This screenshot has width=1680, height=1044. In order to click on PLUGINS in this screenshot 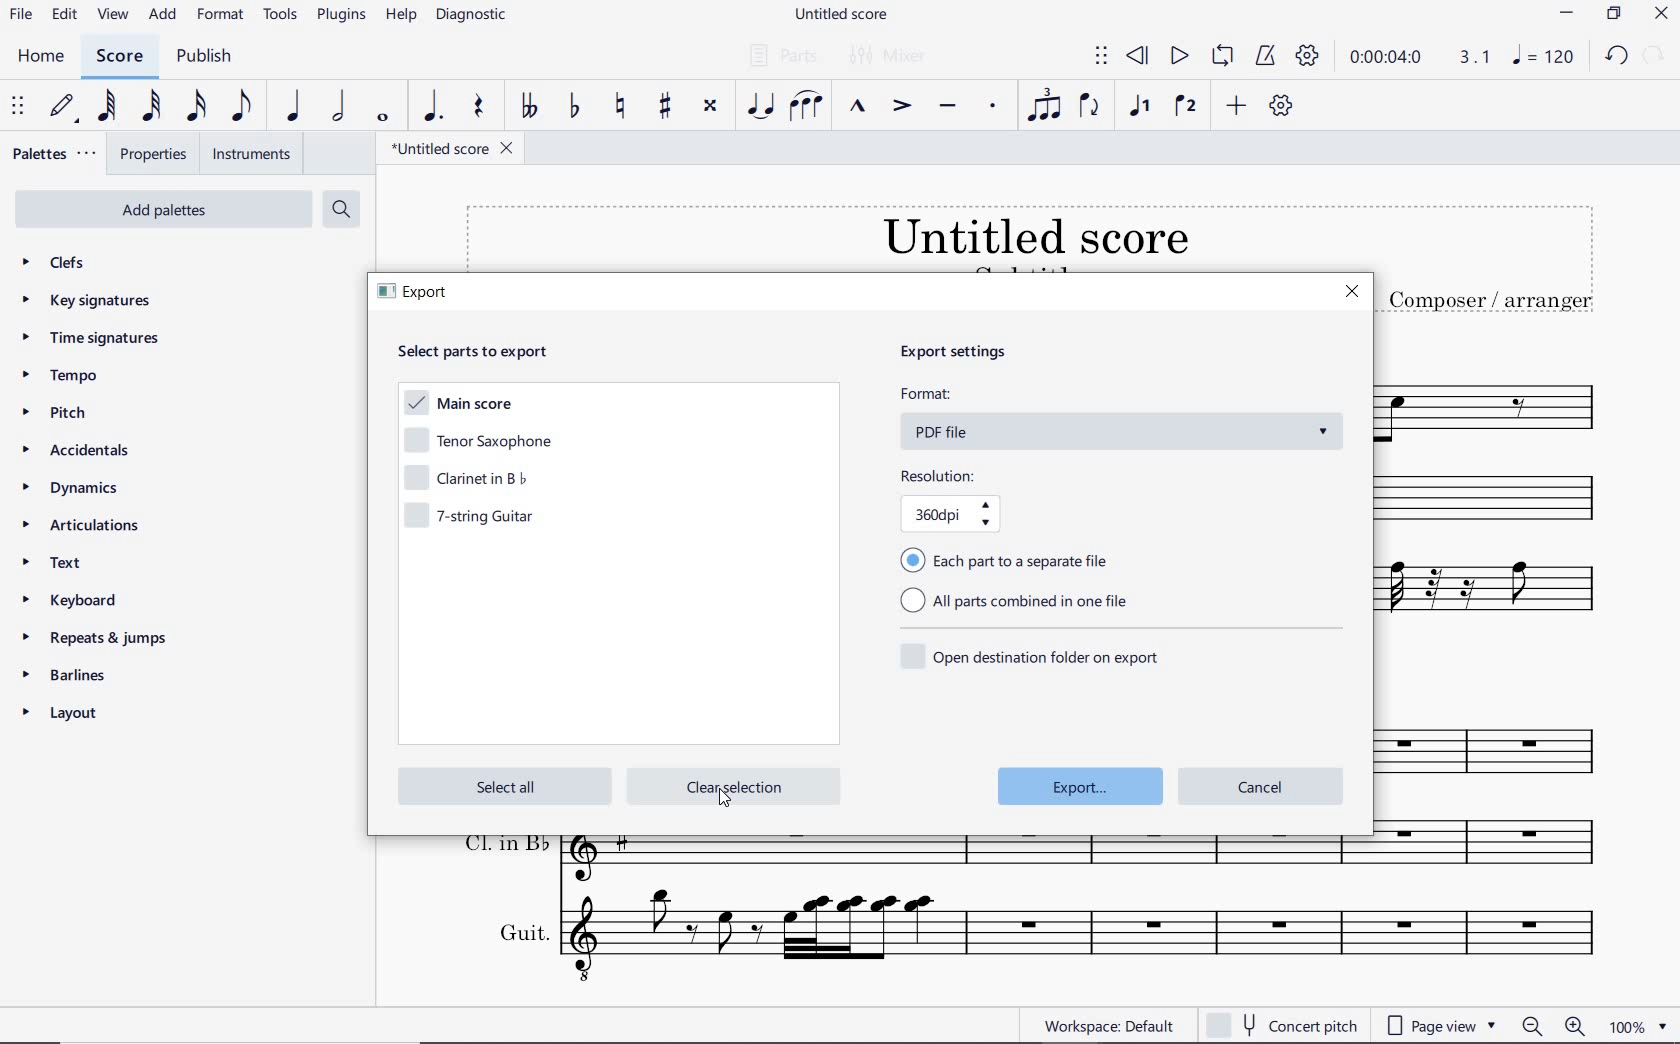, I will do `click(344, 19)`.